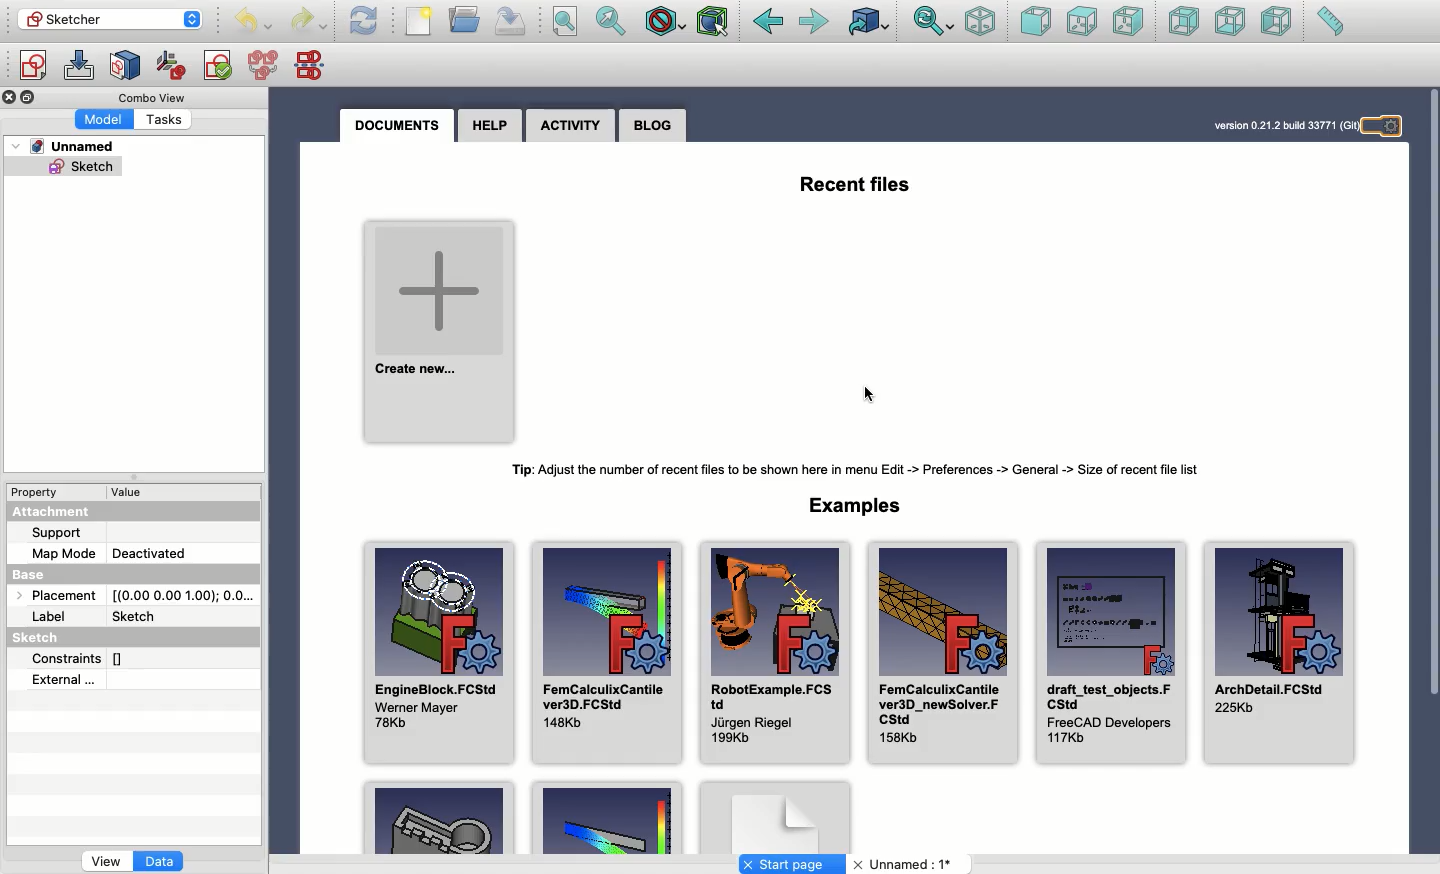 This screenshot has height=874, width=1440. What do you see at coordinates (980, 23) in the screenshot?
I see `Isometric` at bounding box center [980, 23].